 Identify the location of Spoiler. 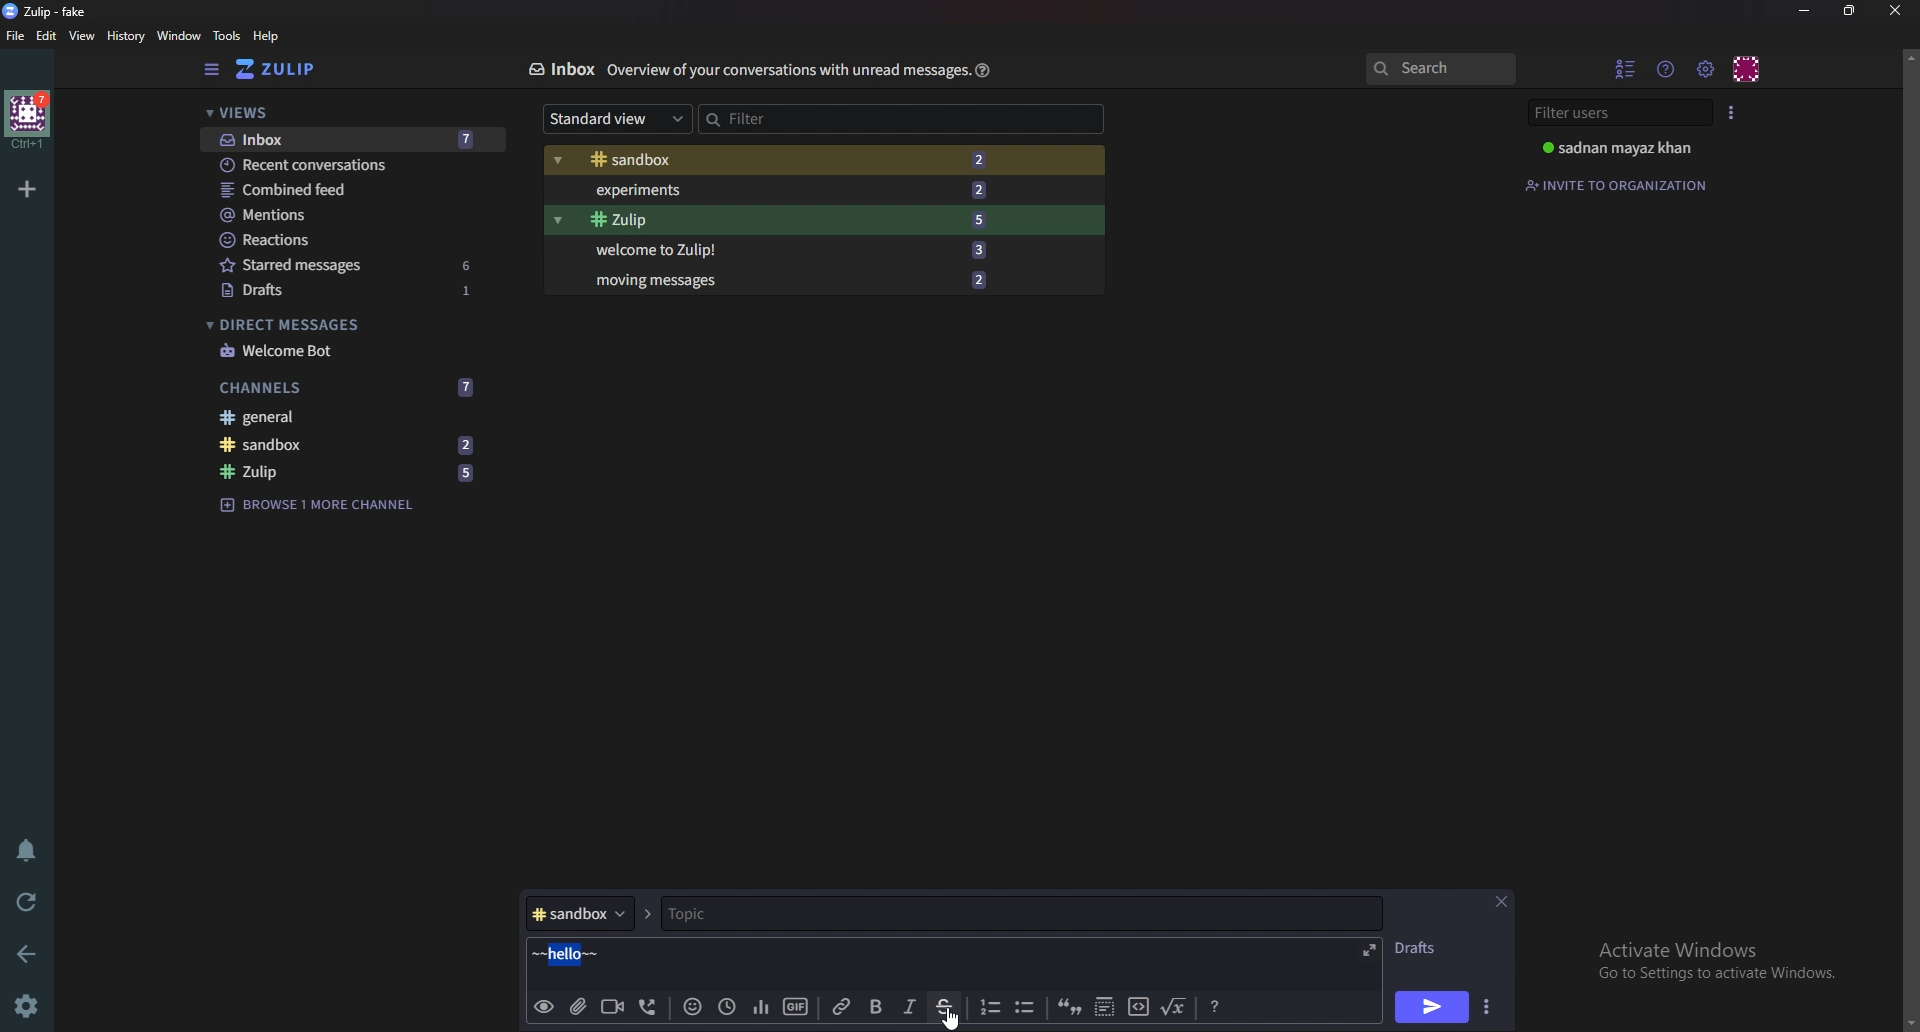
(1106, 1008).